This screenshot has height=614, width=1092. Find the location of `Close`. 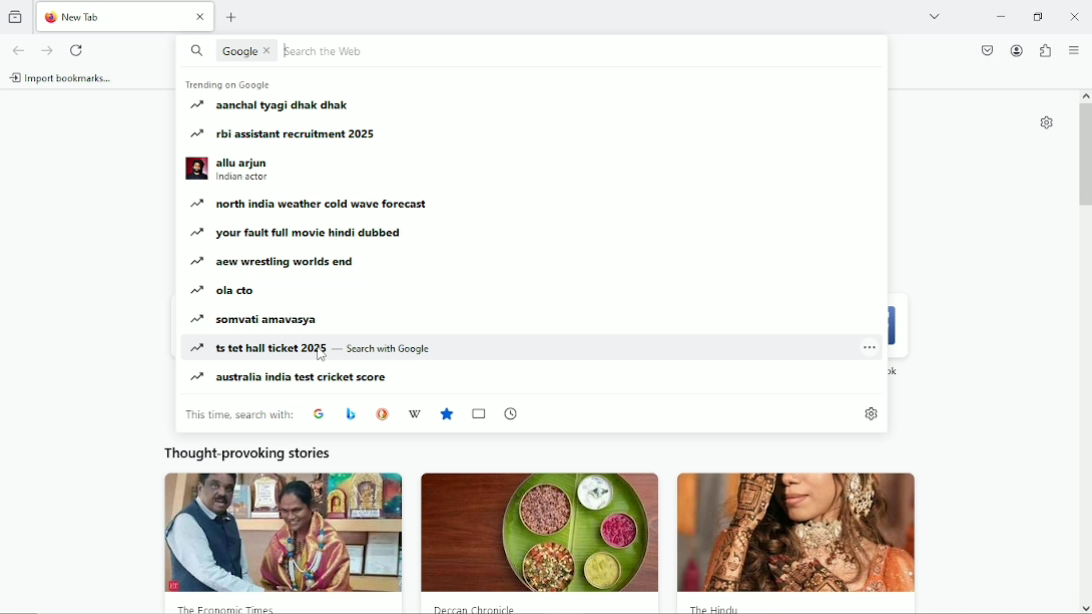

Close is located at coordinates (1074, 17).